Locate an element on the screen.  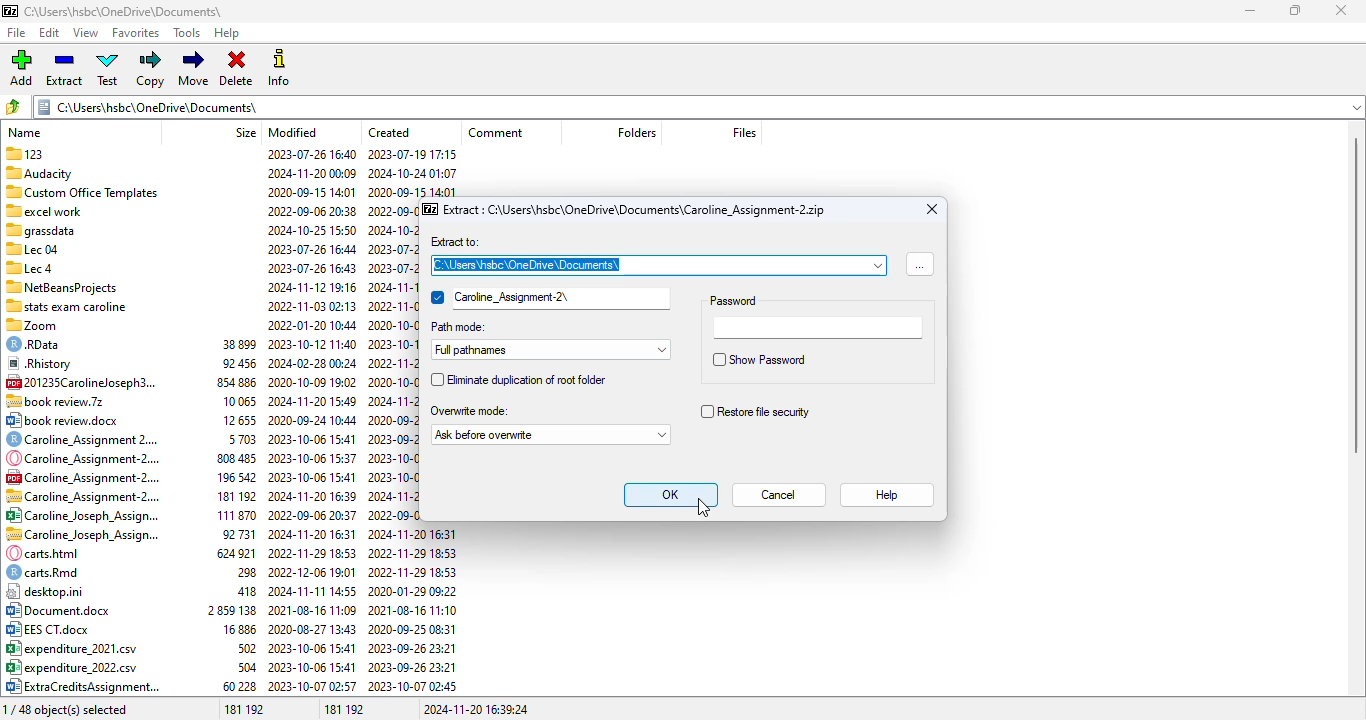
 Caroline_Joseph_Assign... 92731 2024-11-20 16:31 2024-11-20 16:31 is located at coordinates (230, 535).